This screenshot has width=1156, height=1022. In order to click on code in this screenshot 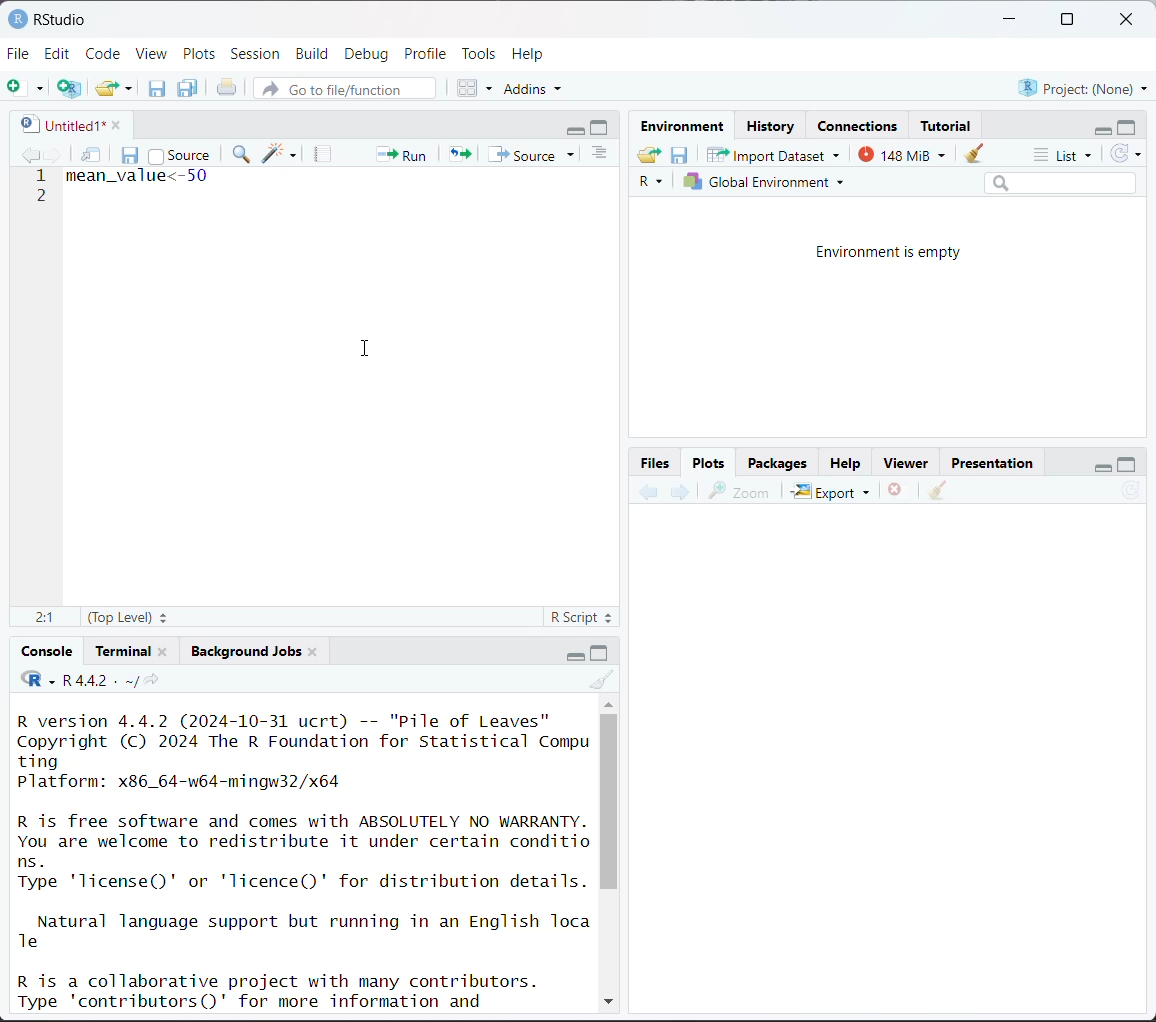, I will do `click(37, 680)`.